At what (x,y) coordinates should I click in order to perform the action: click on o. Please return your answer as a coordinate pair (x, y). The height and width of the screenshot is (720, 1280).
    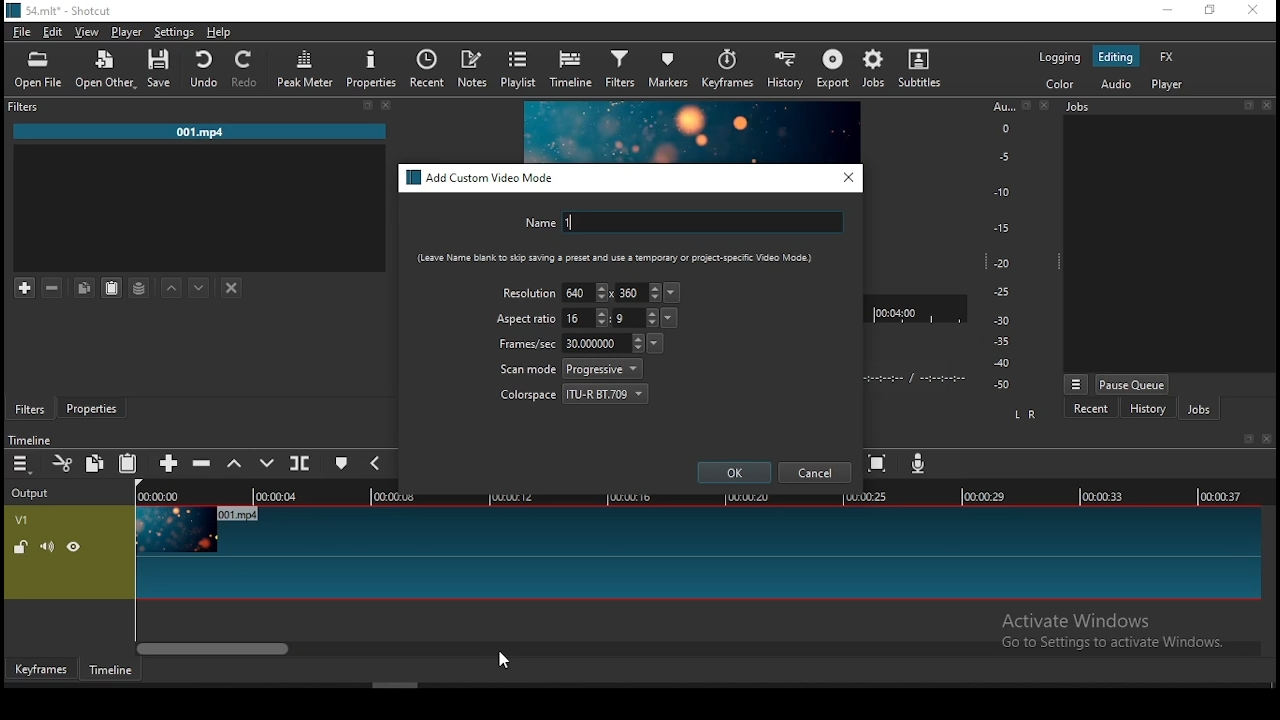
    Looking at the image, I should click on (998, 127).